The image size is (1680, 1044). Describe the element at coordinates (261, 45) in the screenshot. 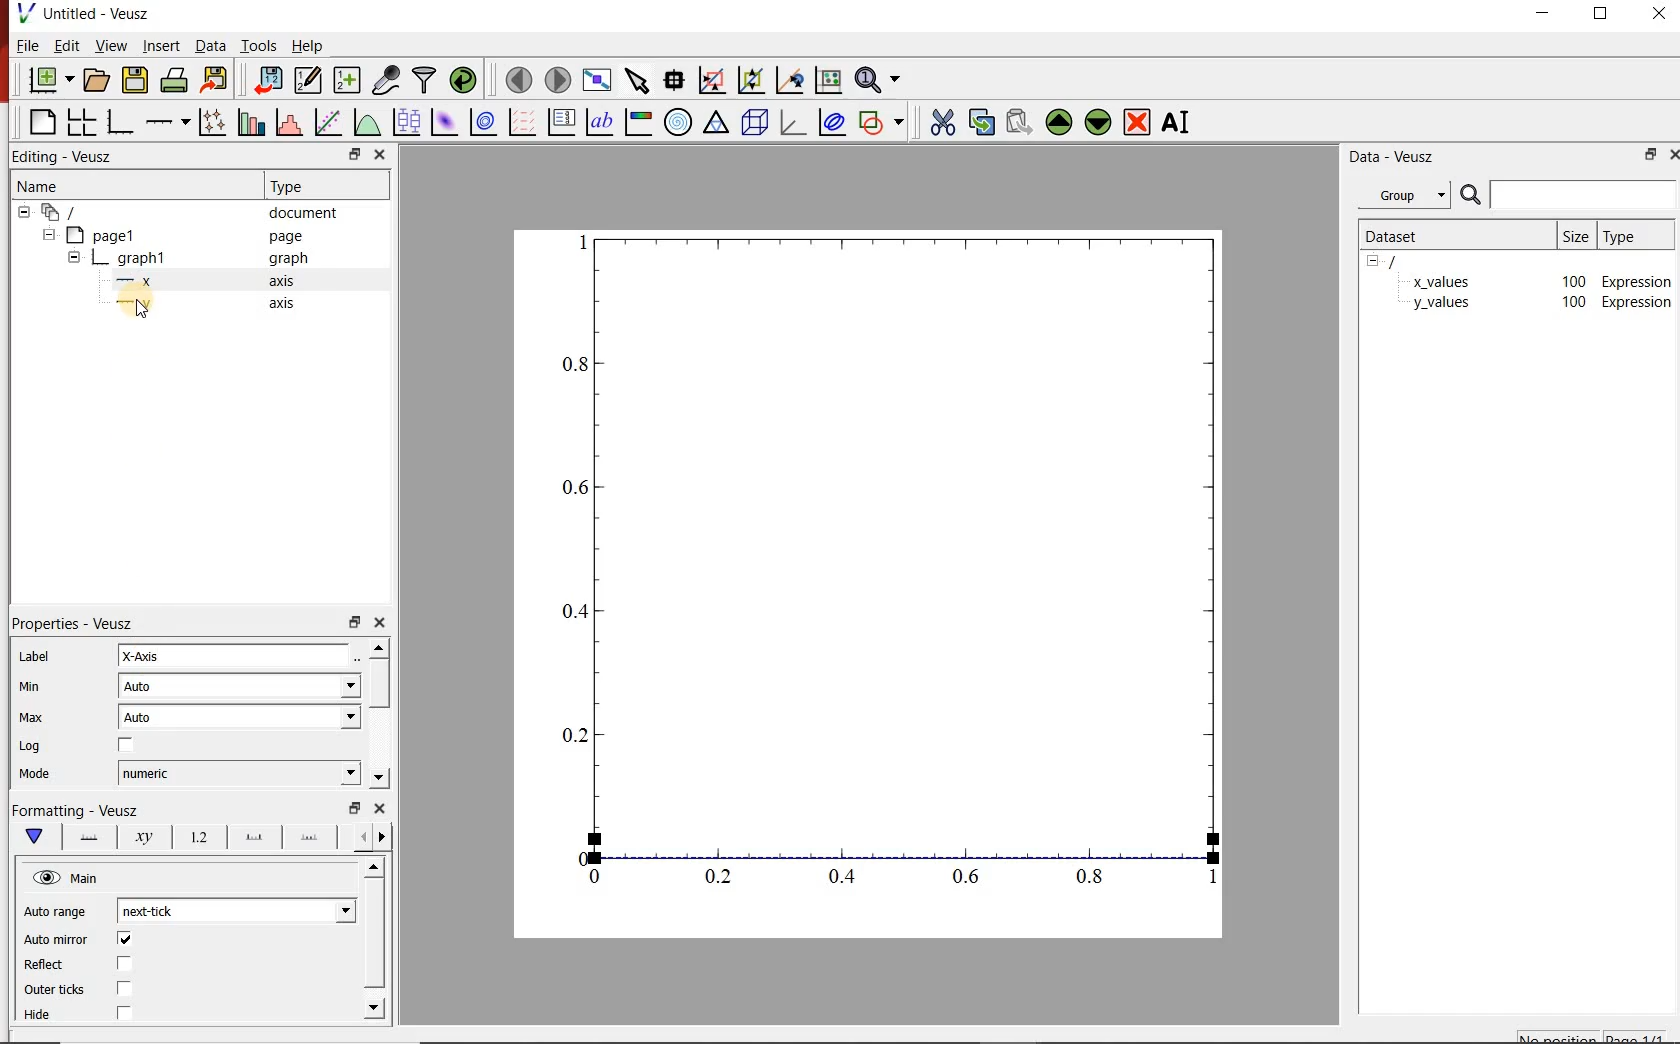

I see `tools` at that location.